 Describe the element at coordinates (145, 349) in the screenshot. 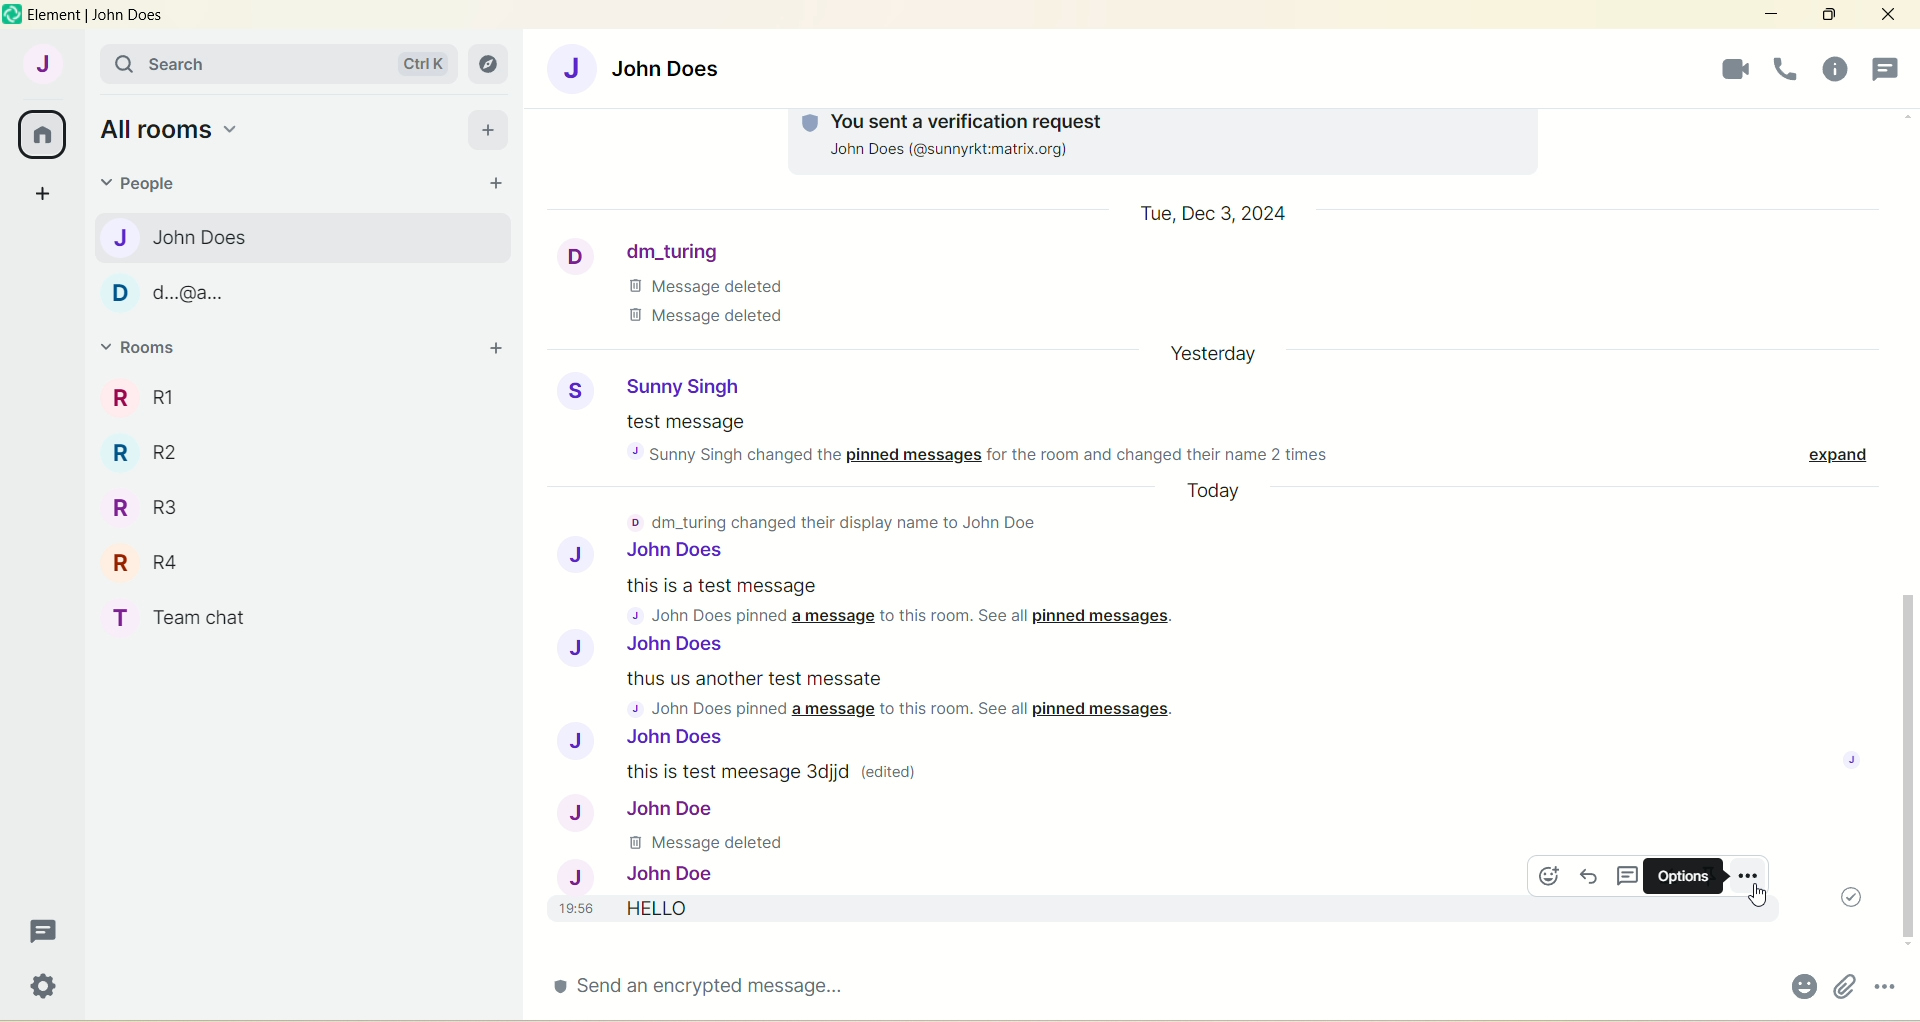

I see `rooms` at that location.